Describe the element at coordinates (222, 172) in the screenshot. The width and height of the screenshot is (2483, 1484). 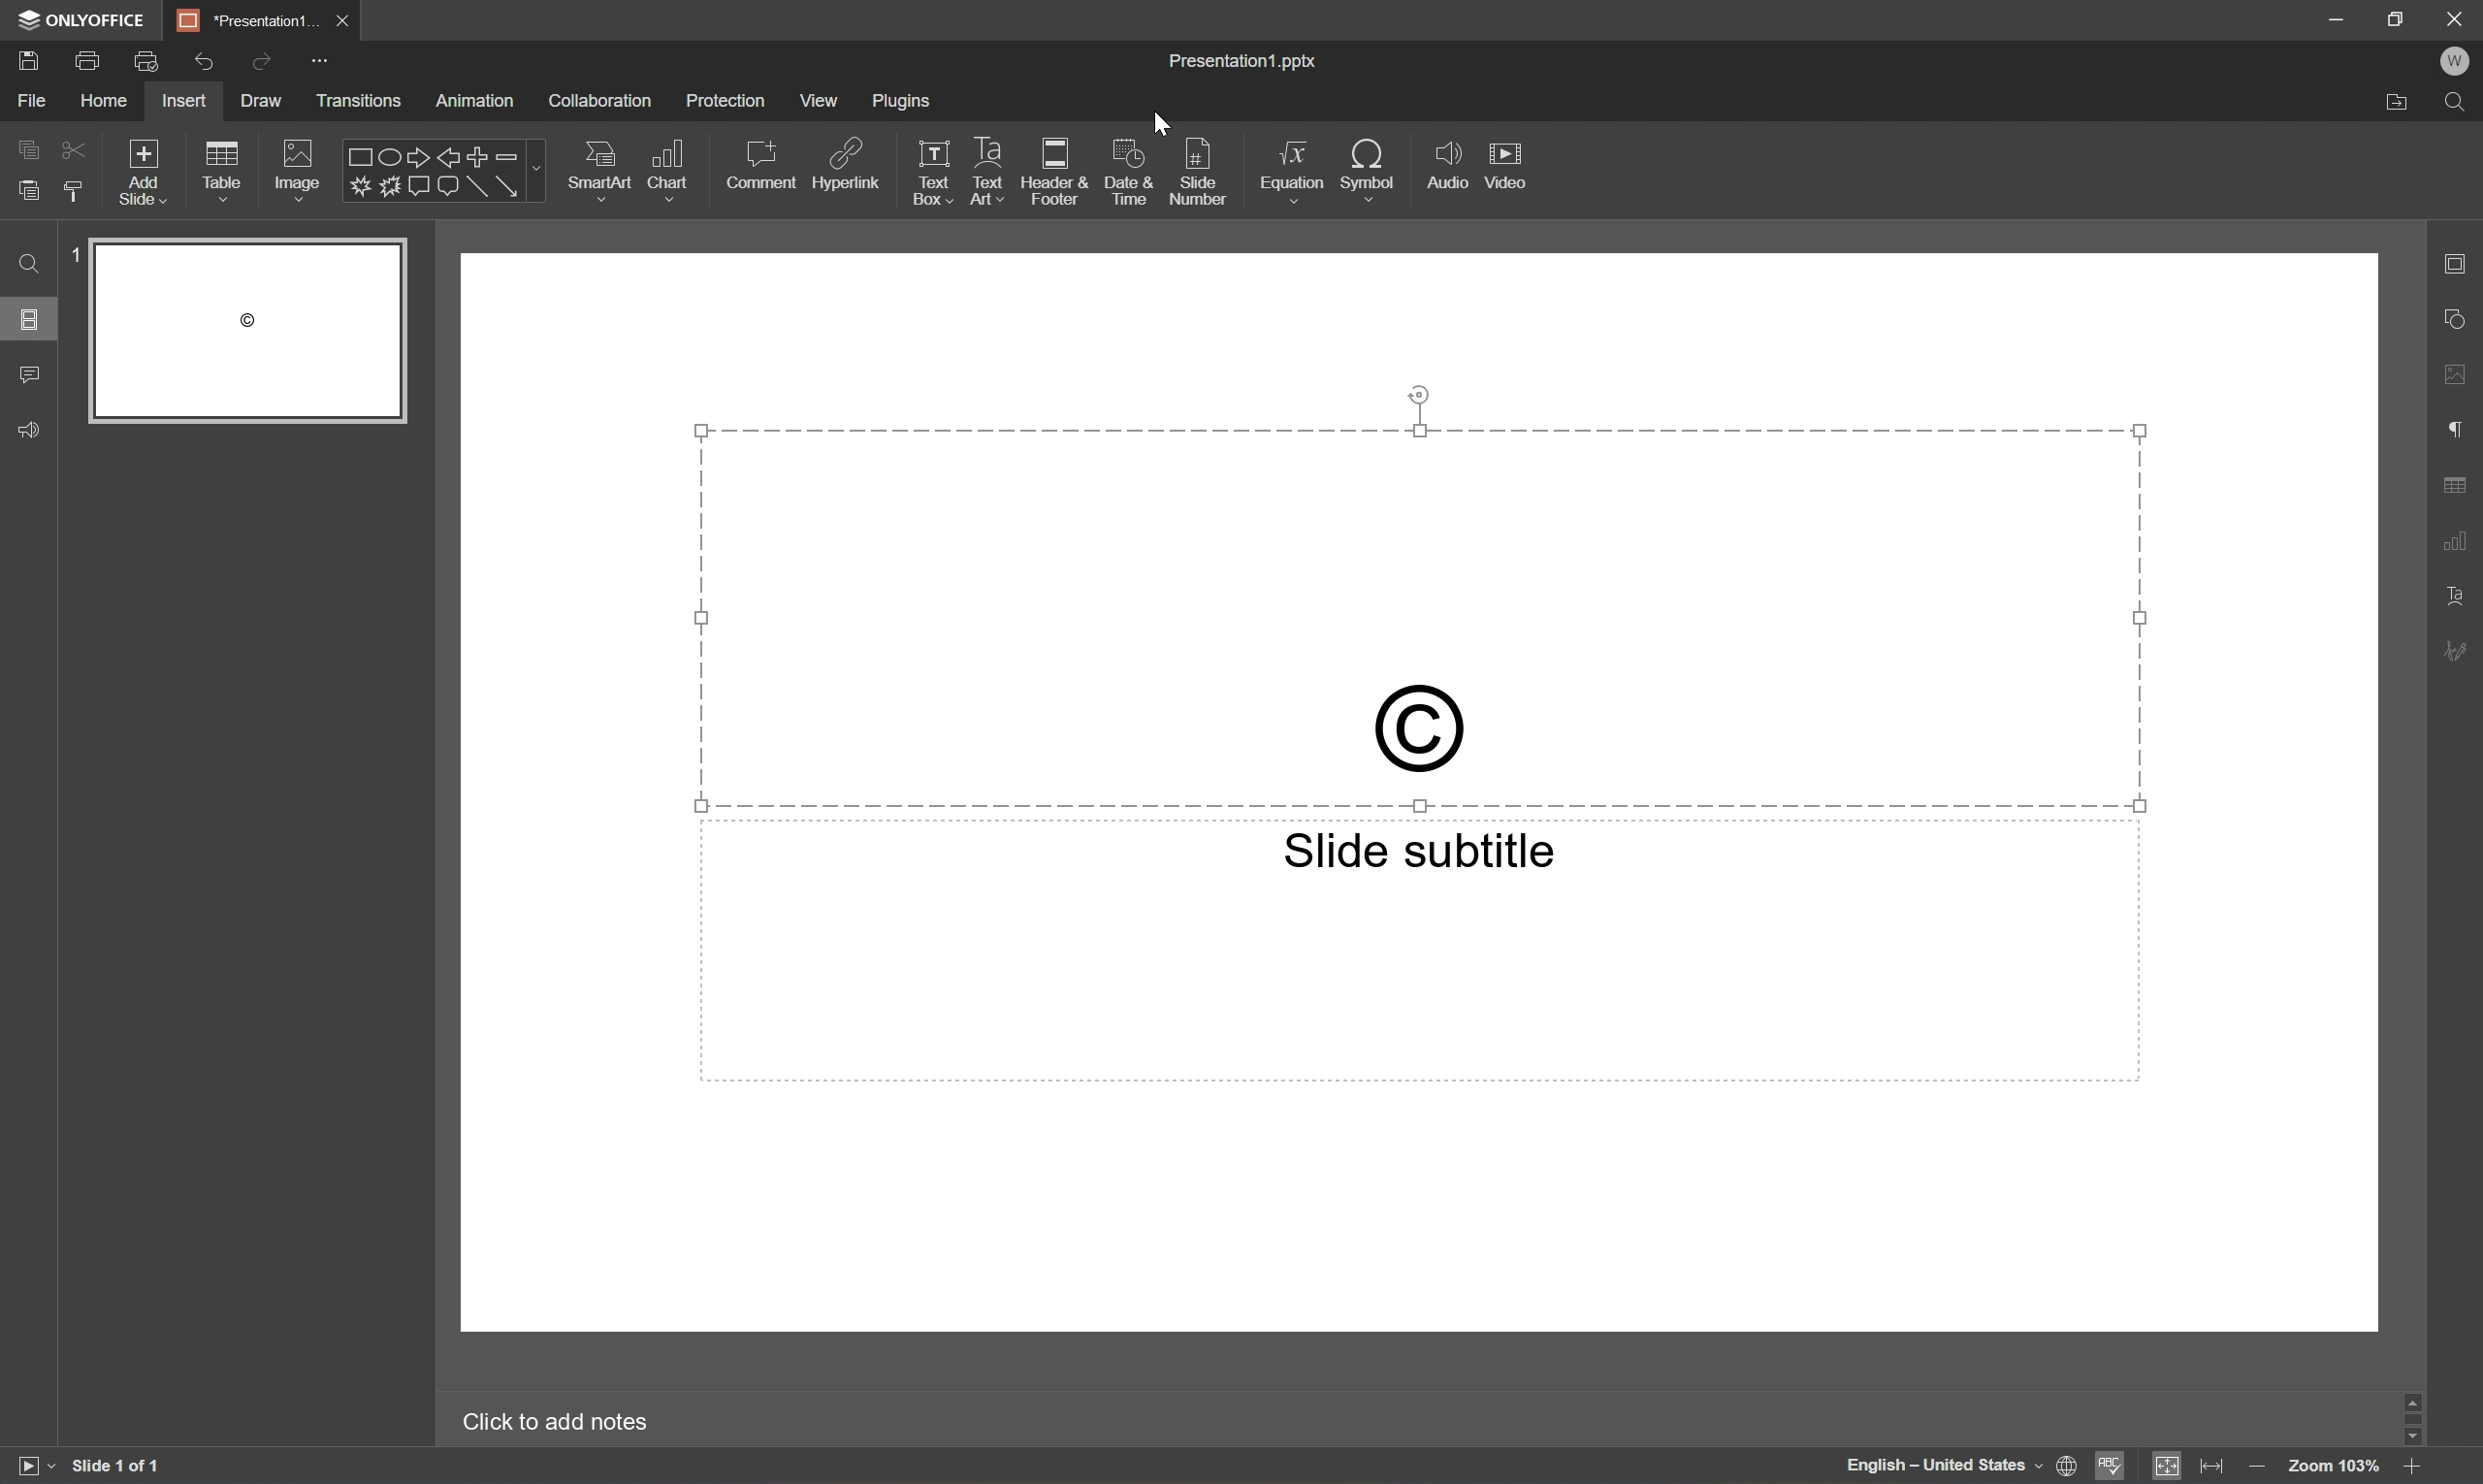
I see `Table` at that location.